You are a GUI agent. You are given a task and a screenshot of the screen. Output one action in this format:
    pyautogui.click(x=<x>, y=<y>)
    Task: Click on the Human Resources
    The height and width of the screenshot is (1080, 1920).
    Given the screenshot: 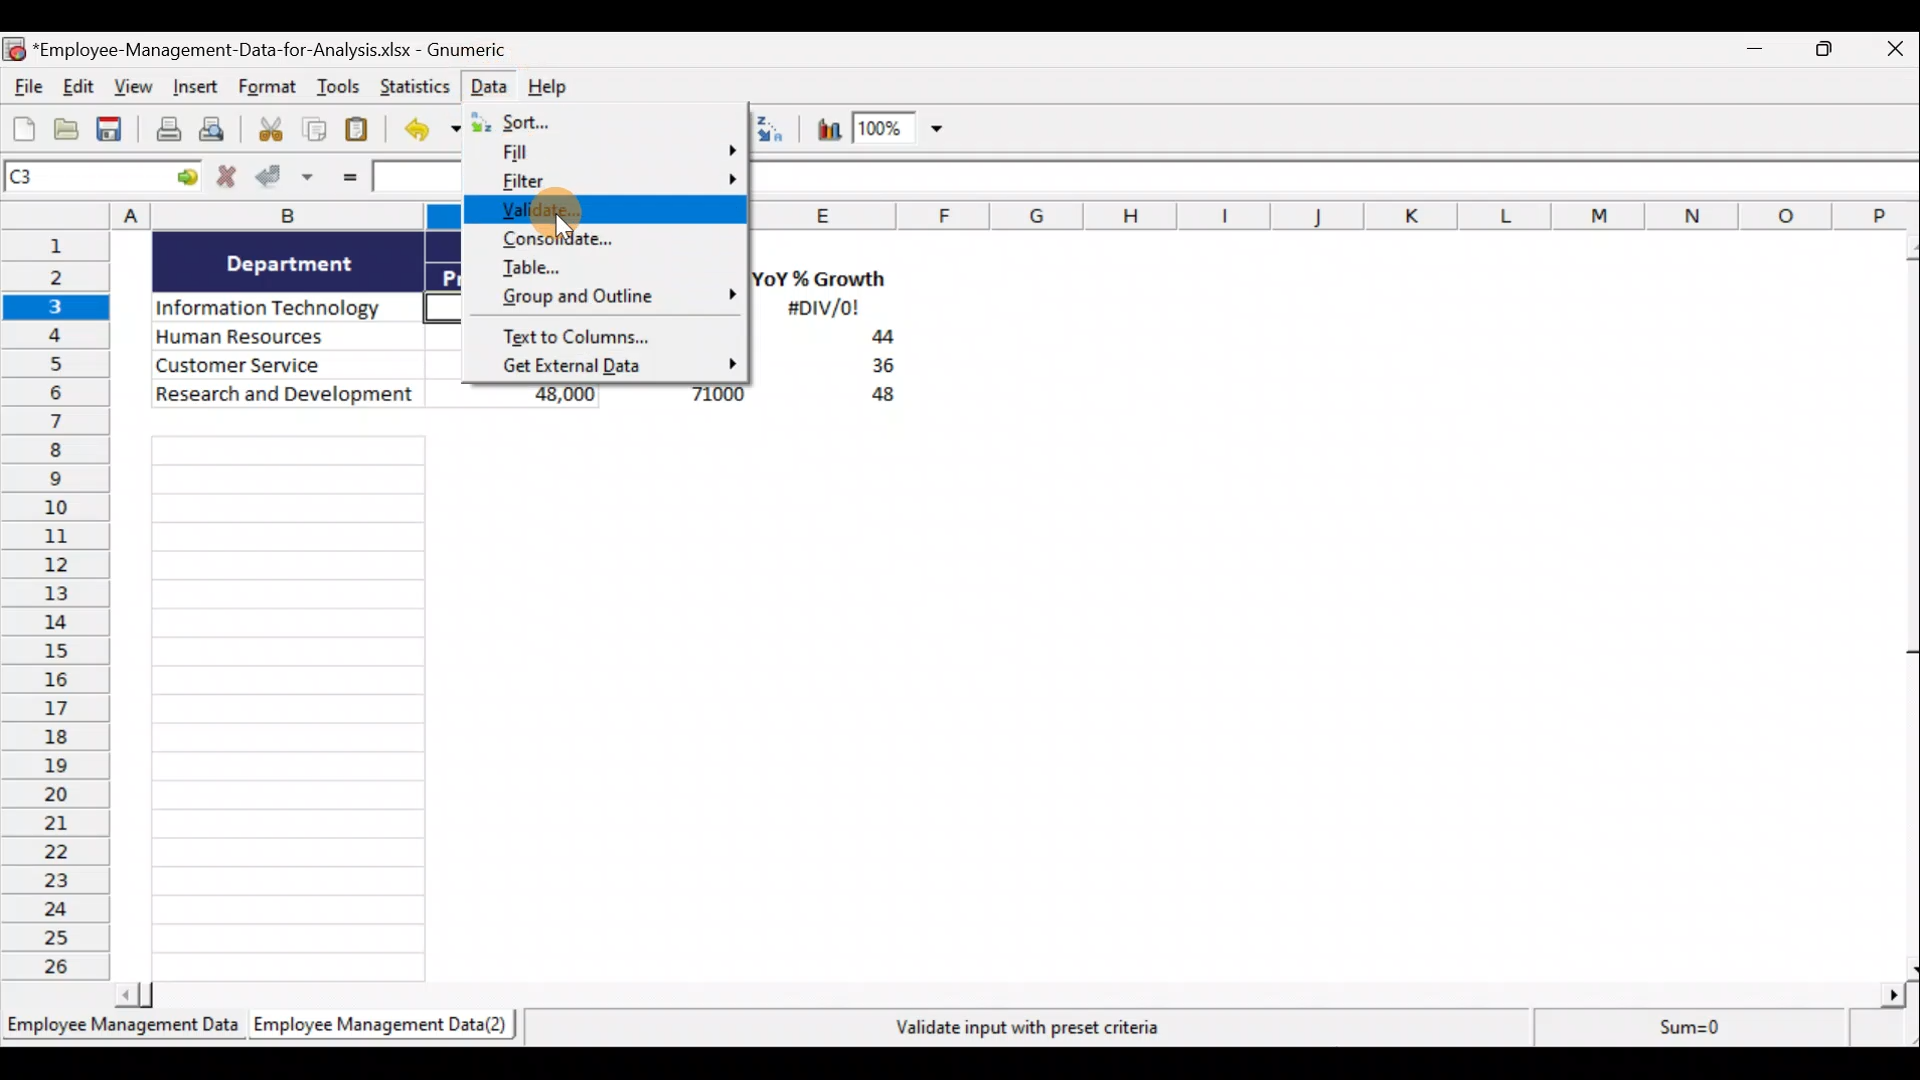 What is the action you would take?
    pyautogui.click(x=283, y=338)
    